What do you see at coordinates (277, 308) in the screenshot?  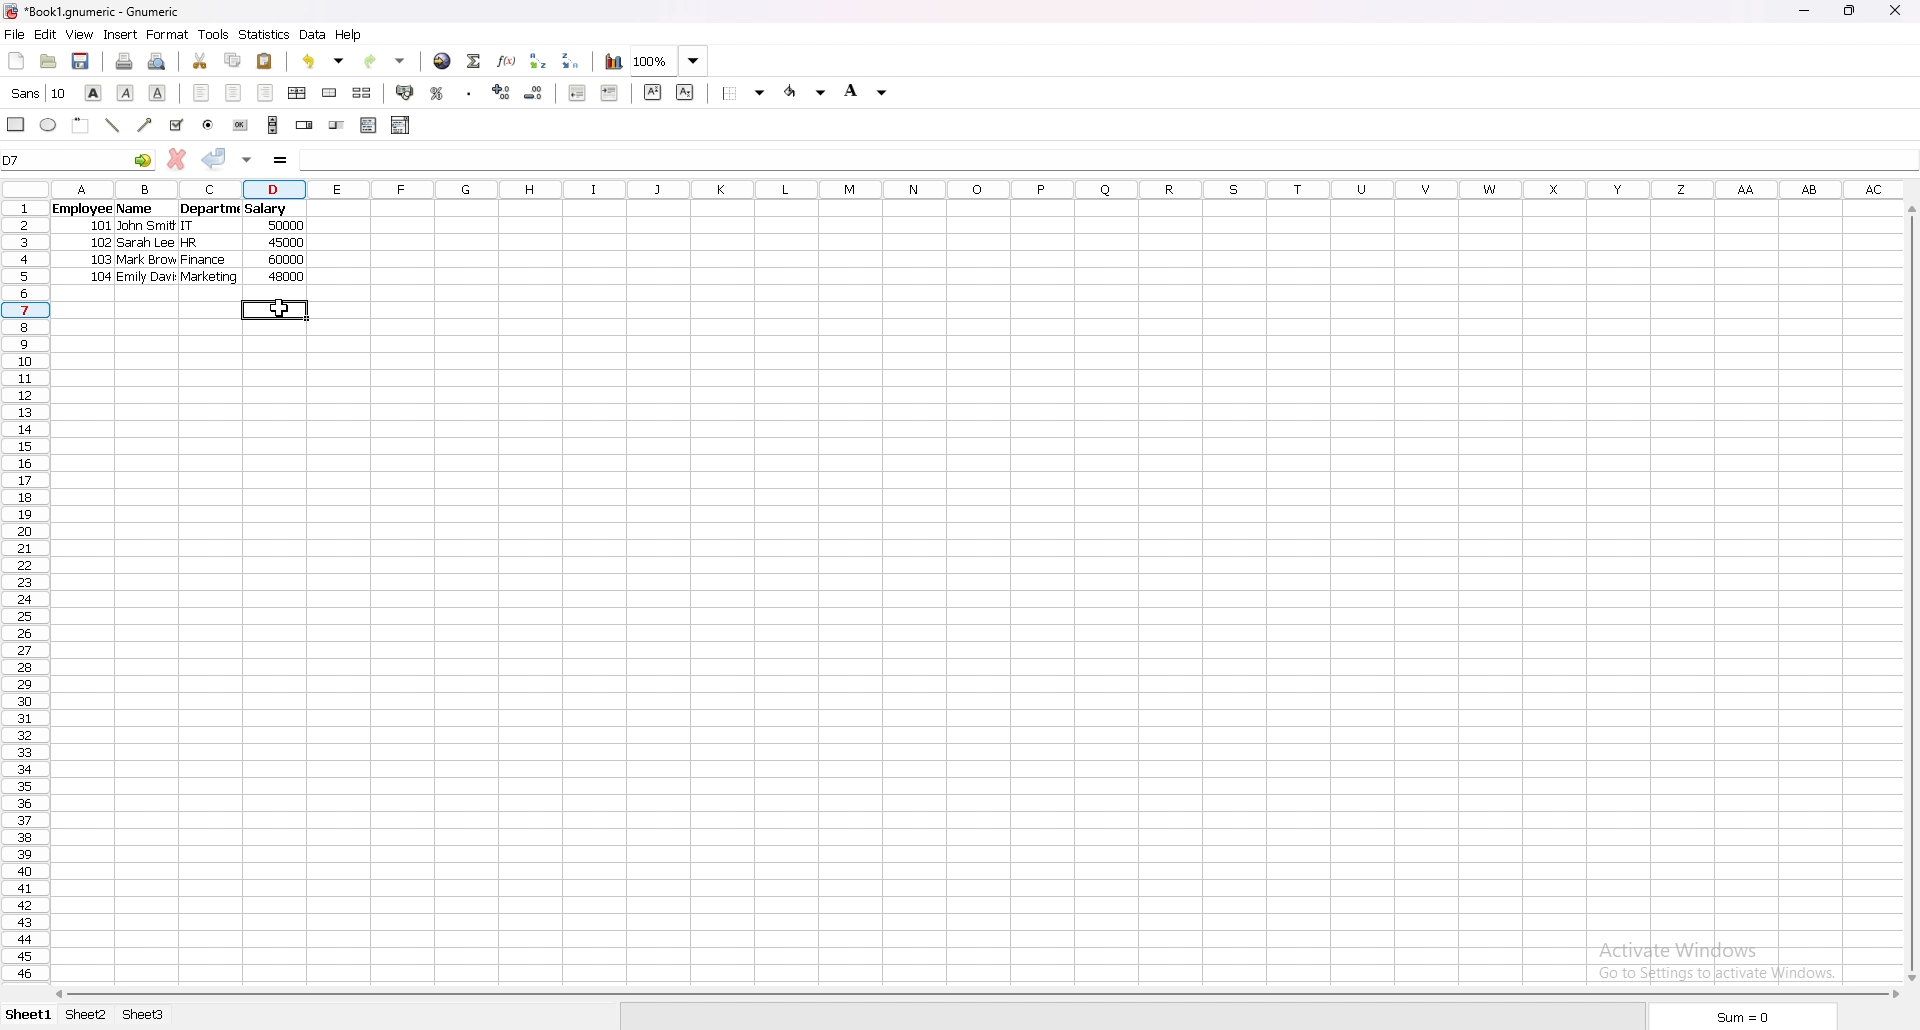 I see `cursor` at bounding box center [277, 308].